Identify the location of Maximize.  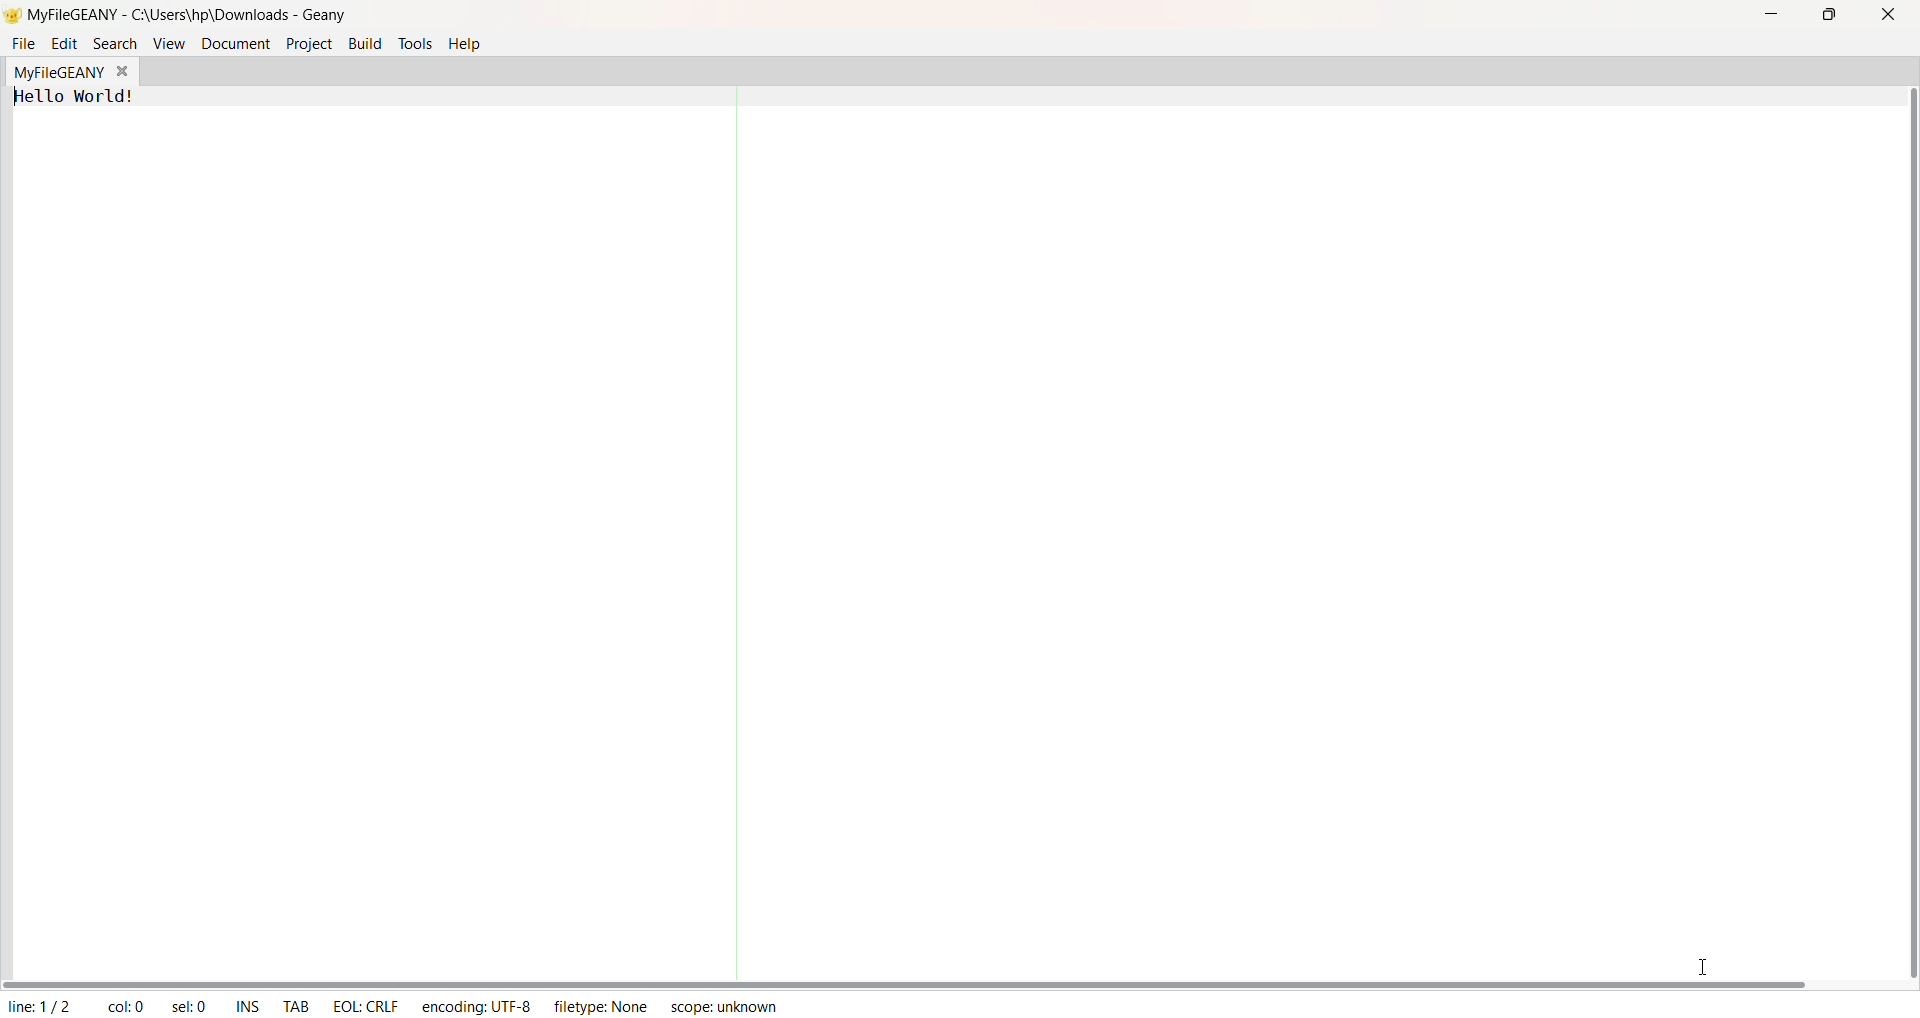
(1833, 16).